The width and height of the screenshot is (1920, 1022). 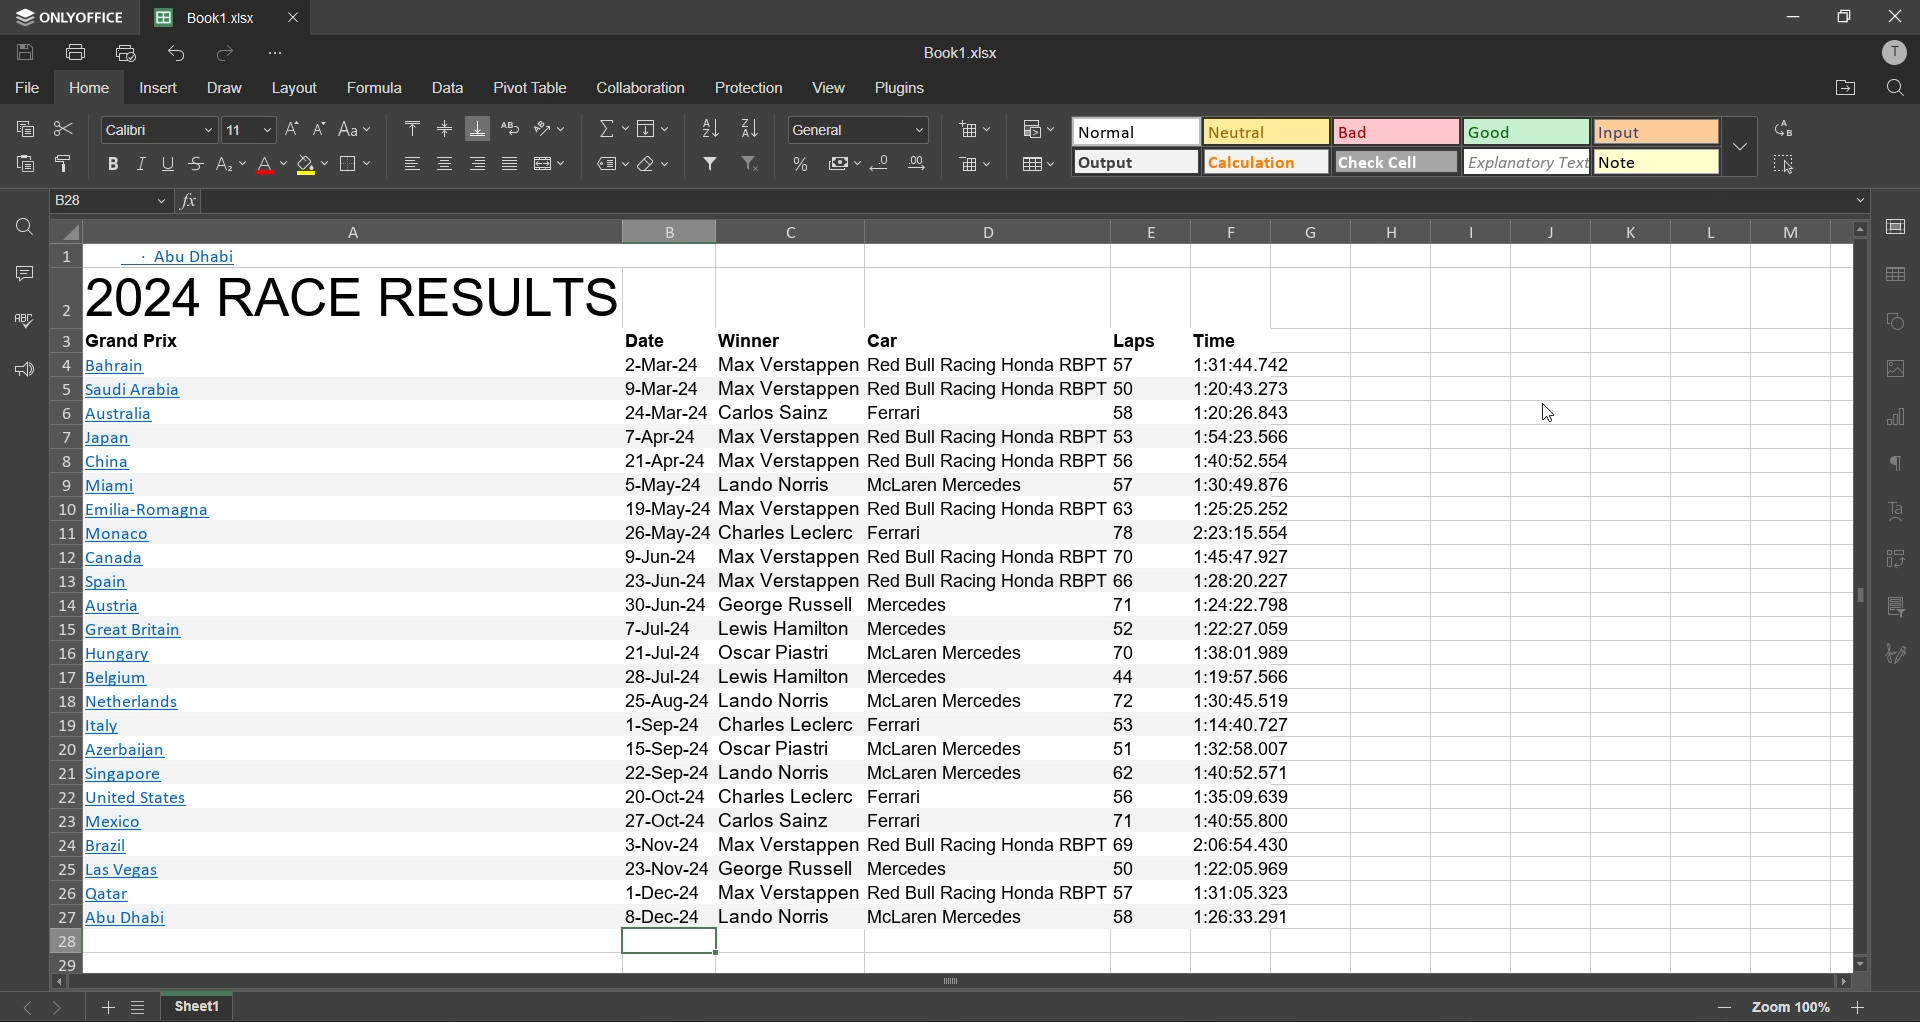 I want to click on borders, so click(x=359, y=164).